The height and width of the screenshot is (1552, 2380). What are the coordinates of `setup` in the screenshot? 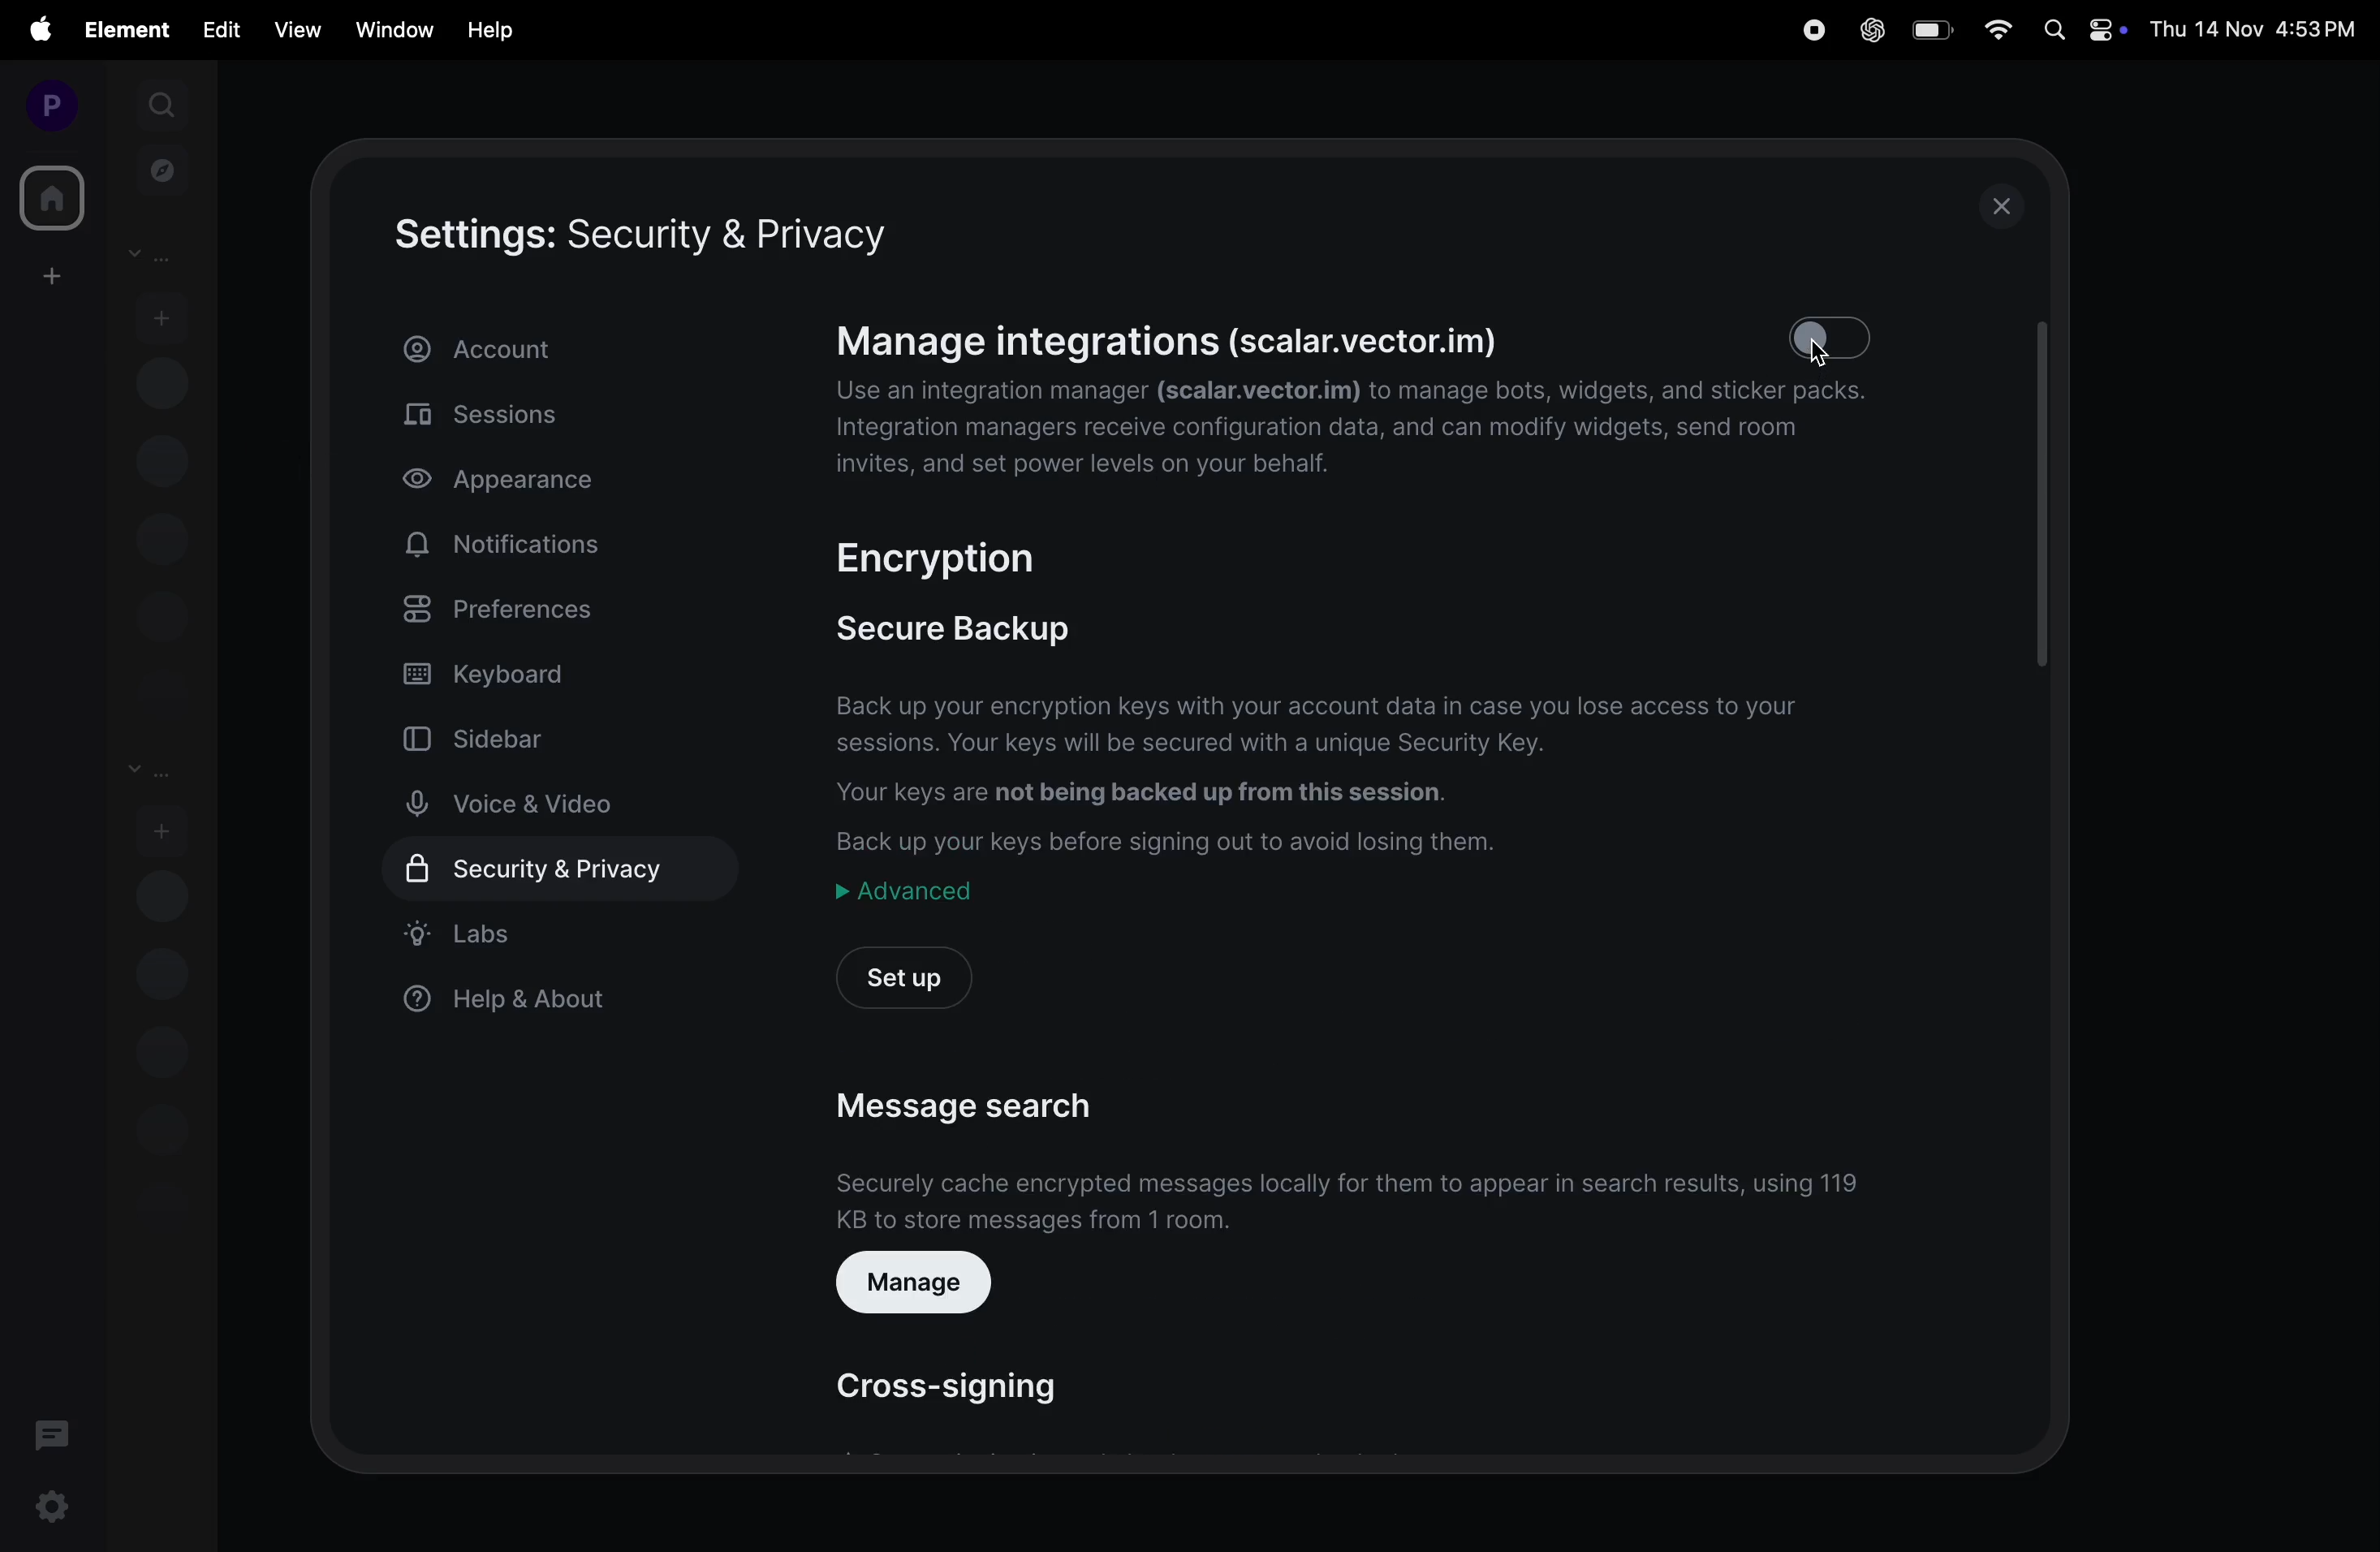 It's located at (903, 978).